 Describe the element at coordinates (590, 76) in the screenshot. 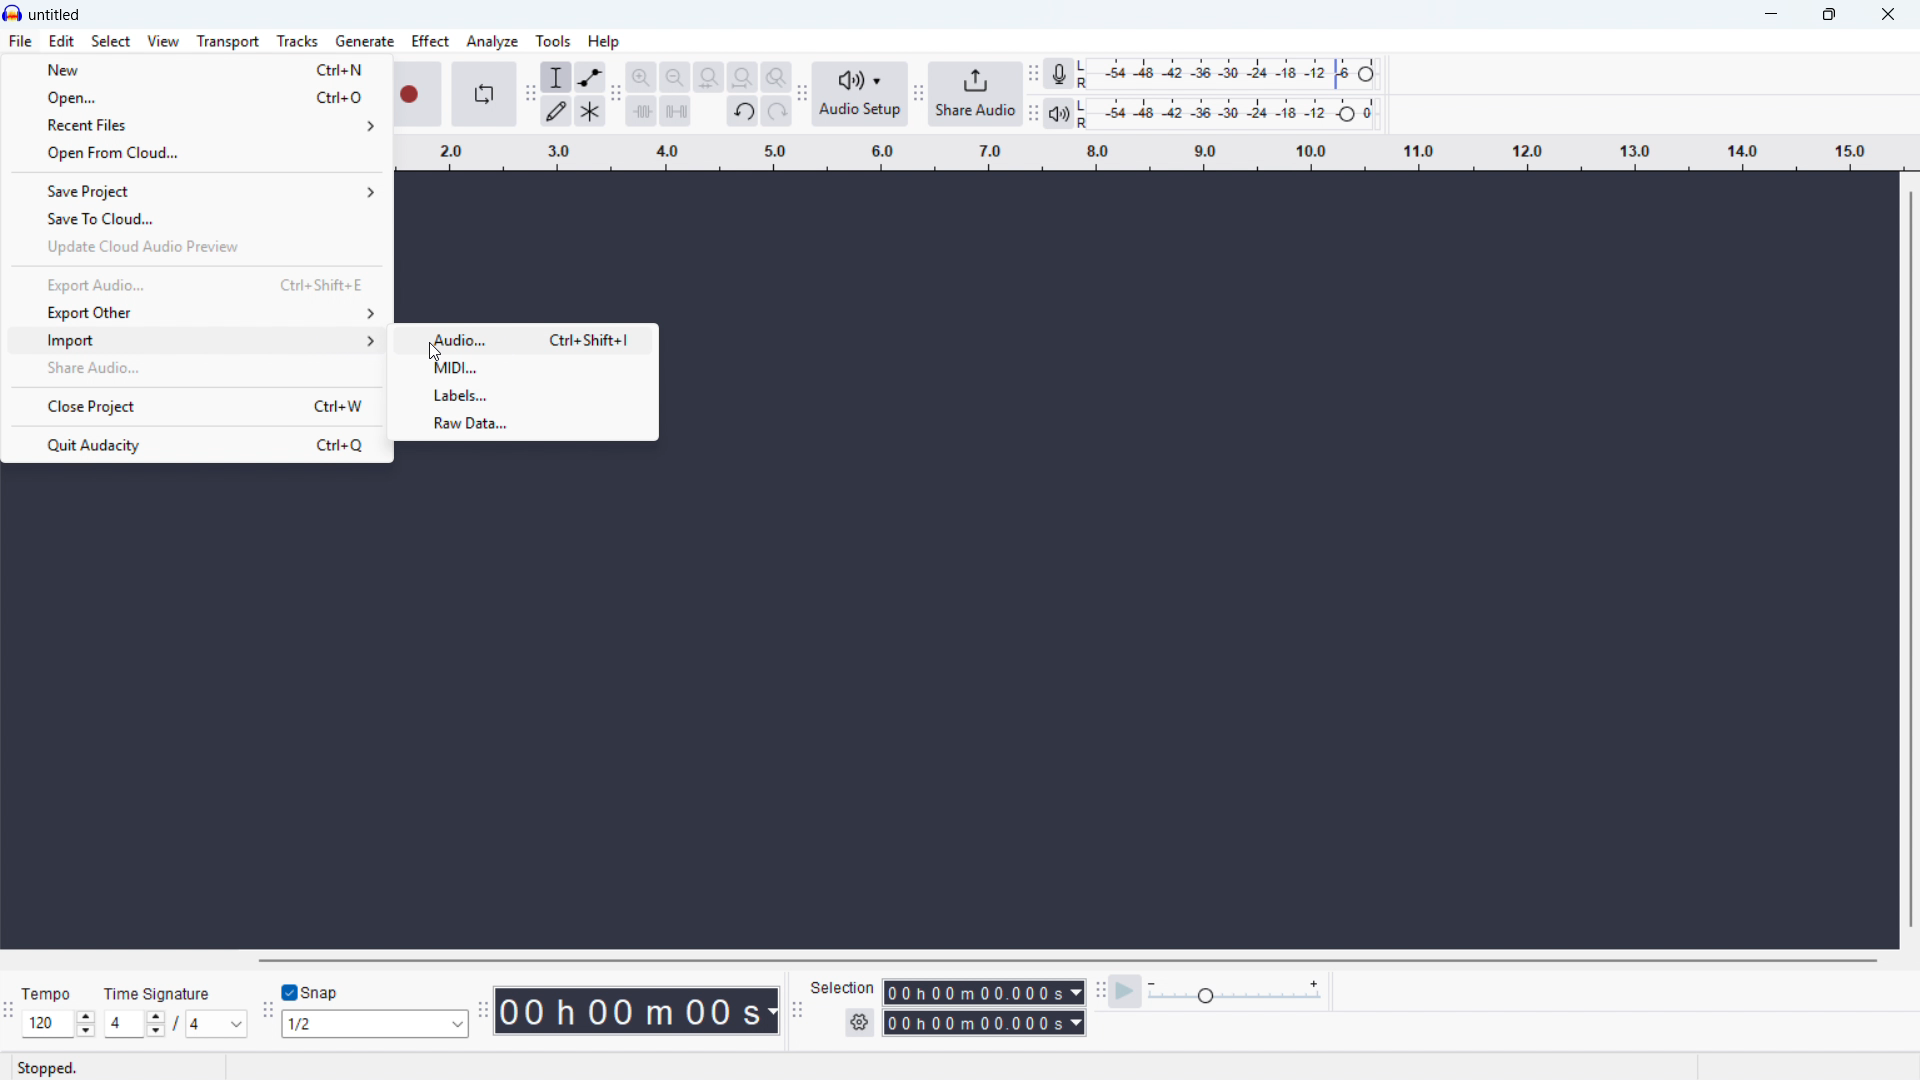

I see `Envelope tool ` at that location.